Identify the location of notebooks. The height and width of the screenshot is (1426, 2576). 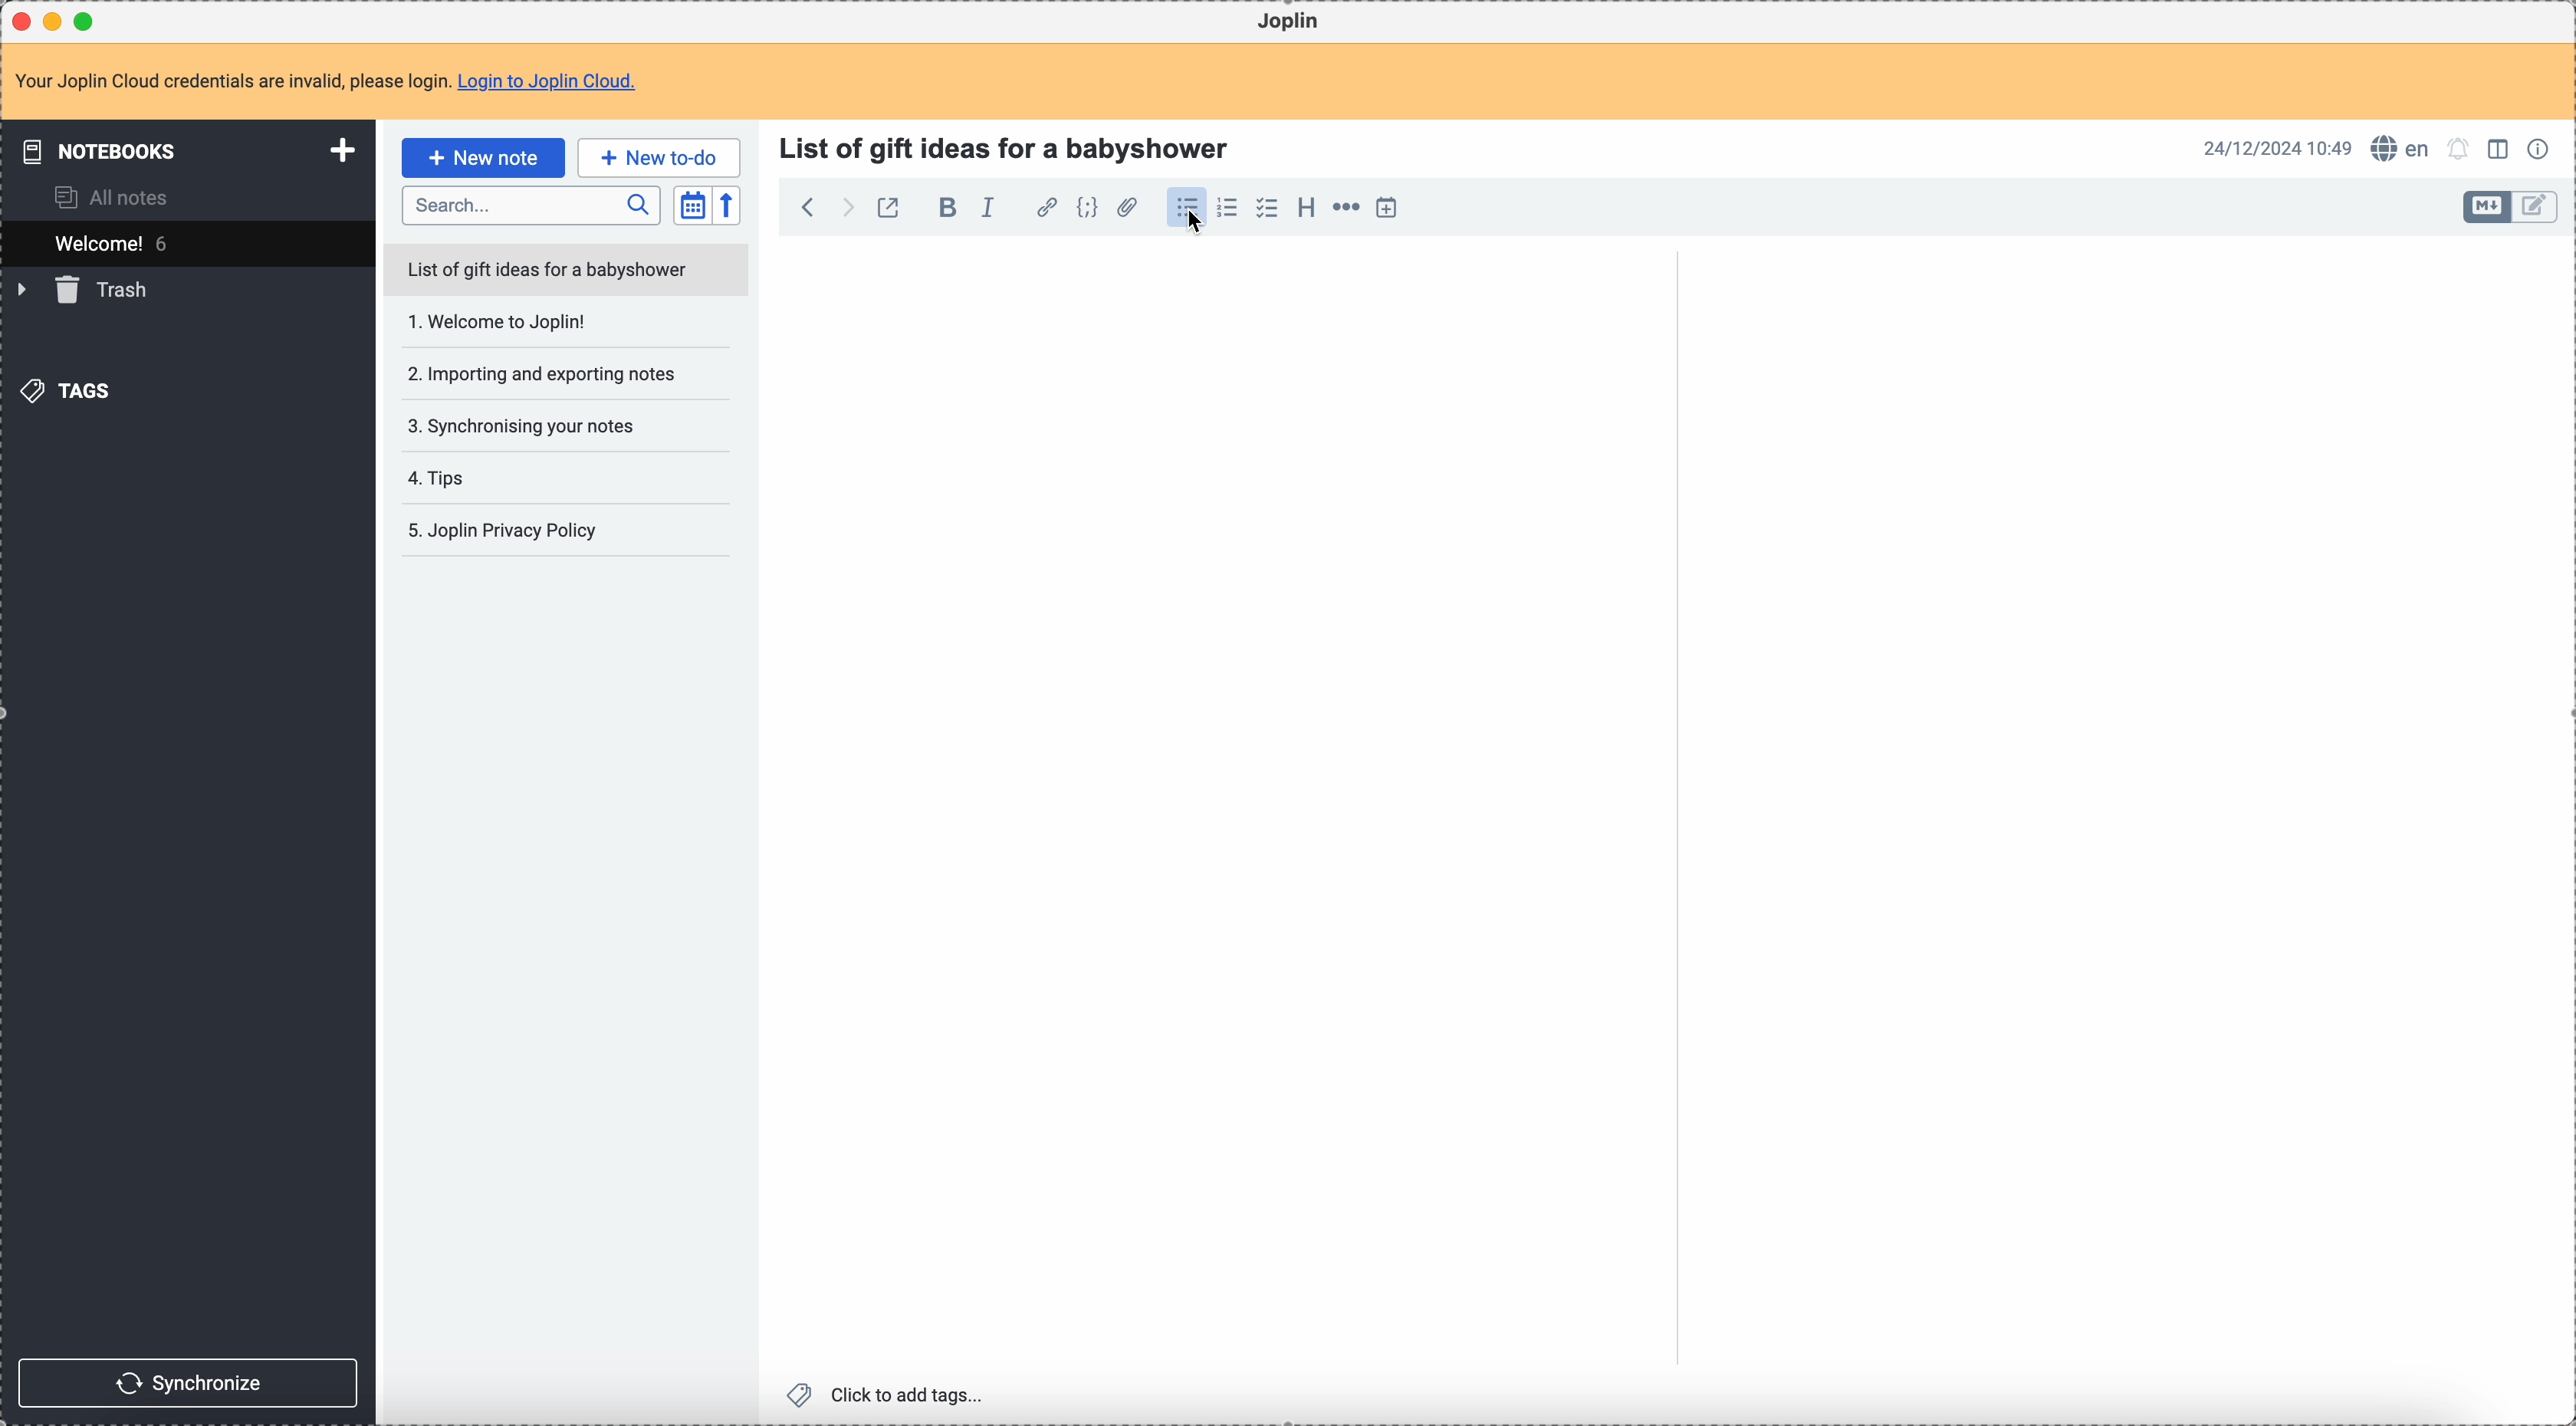
(180, 152).